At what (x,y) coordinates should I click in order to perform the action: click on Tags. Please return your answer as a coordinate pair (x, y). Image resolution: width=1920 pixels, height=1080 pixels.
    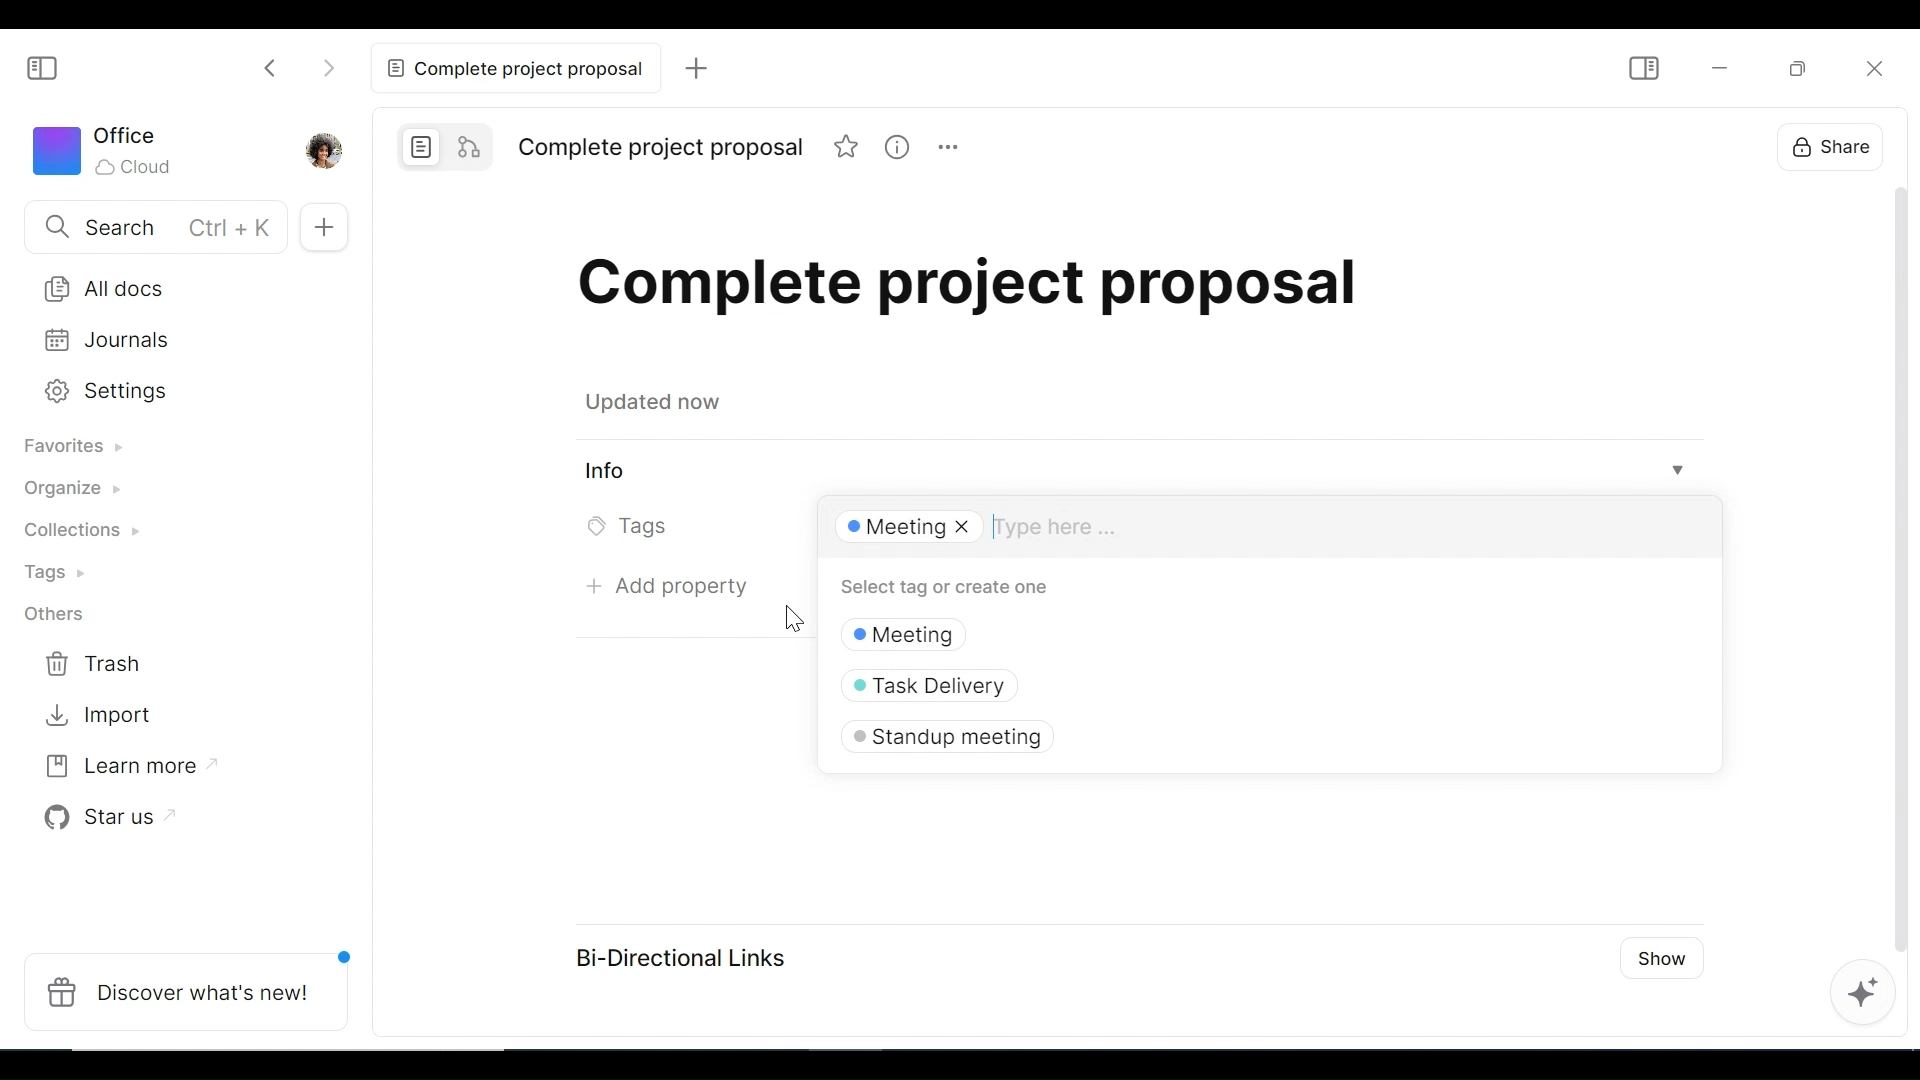
    Looking at the image, I should click on (635, 525).